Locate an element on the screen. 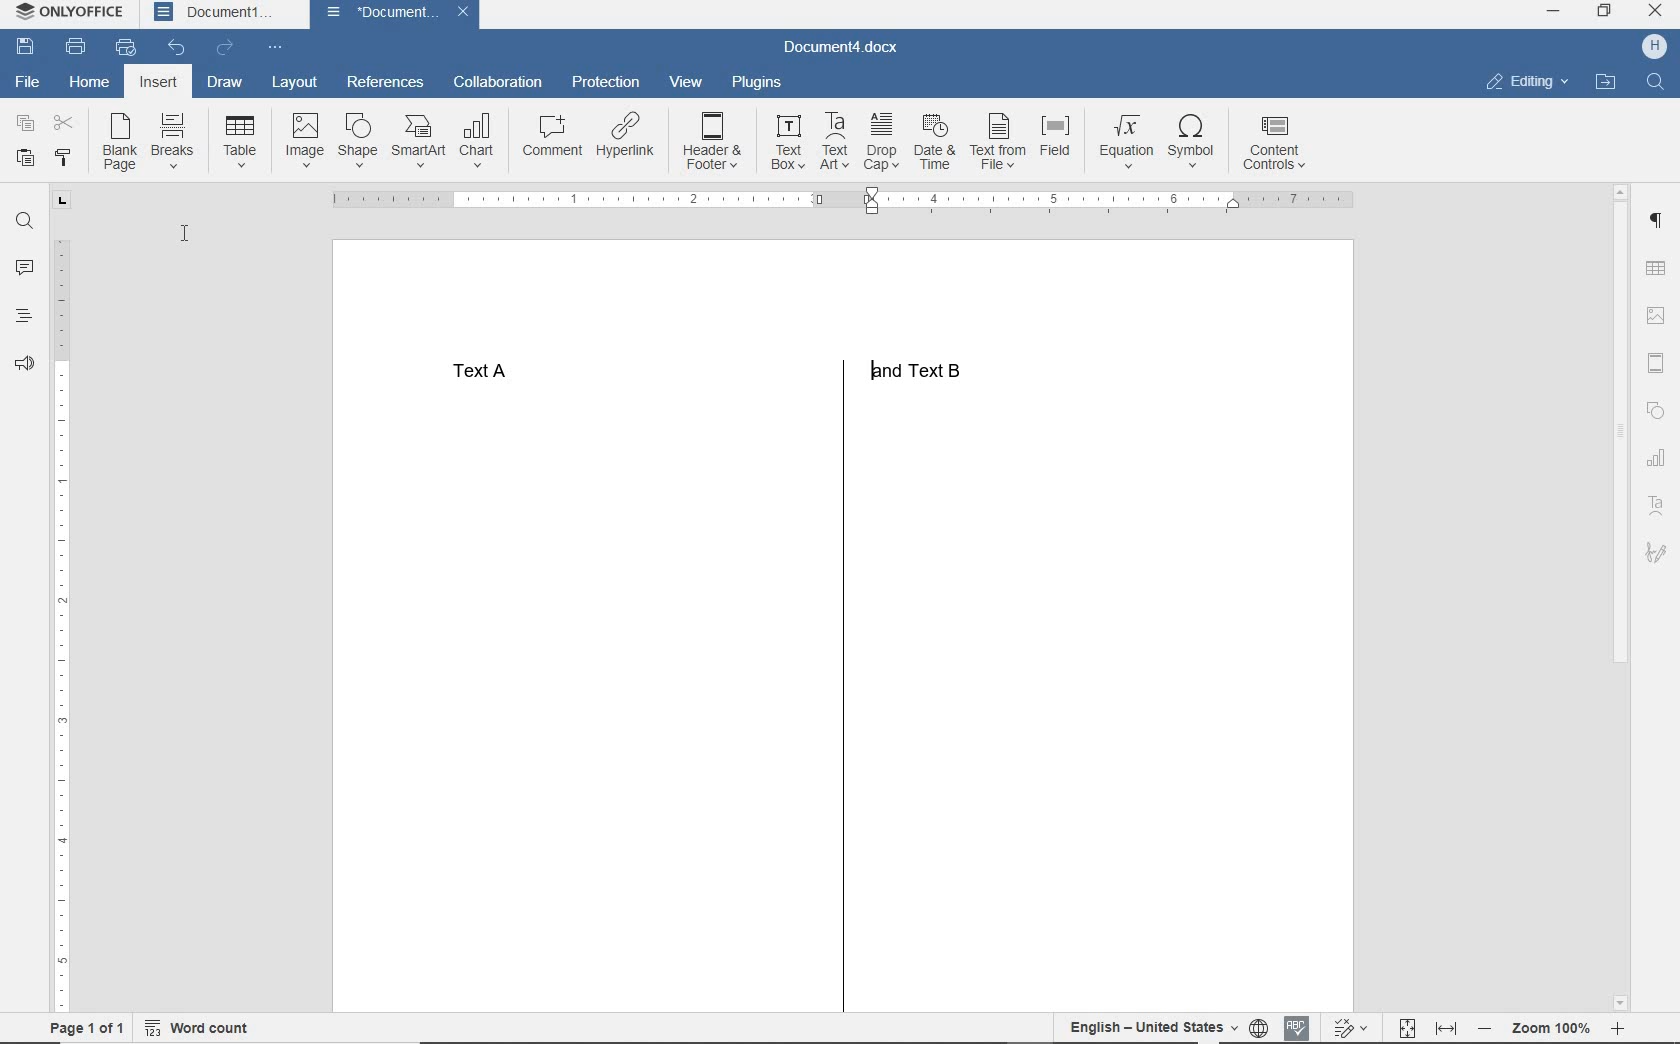  TEXT ART is located at coordinates (1656, 504).